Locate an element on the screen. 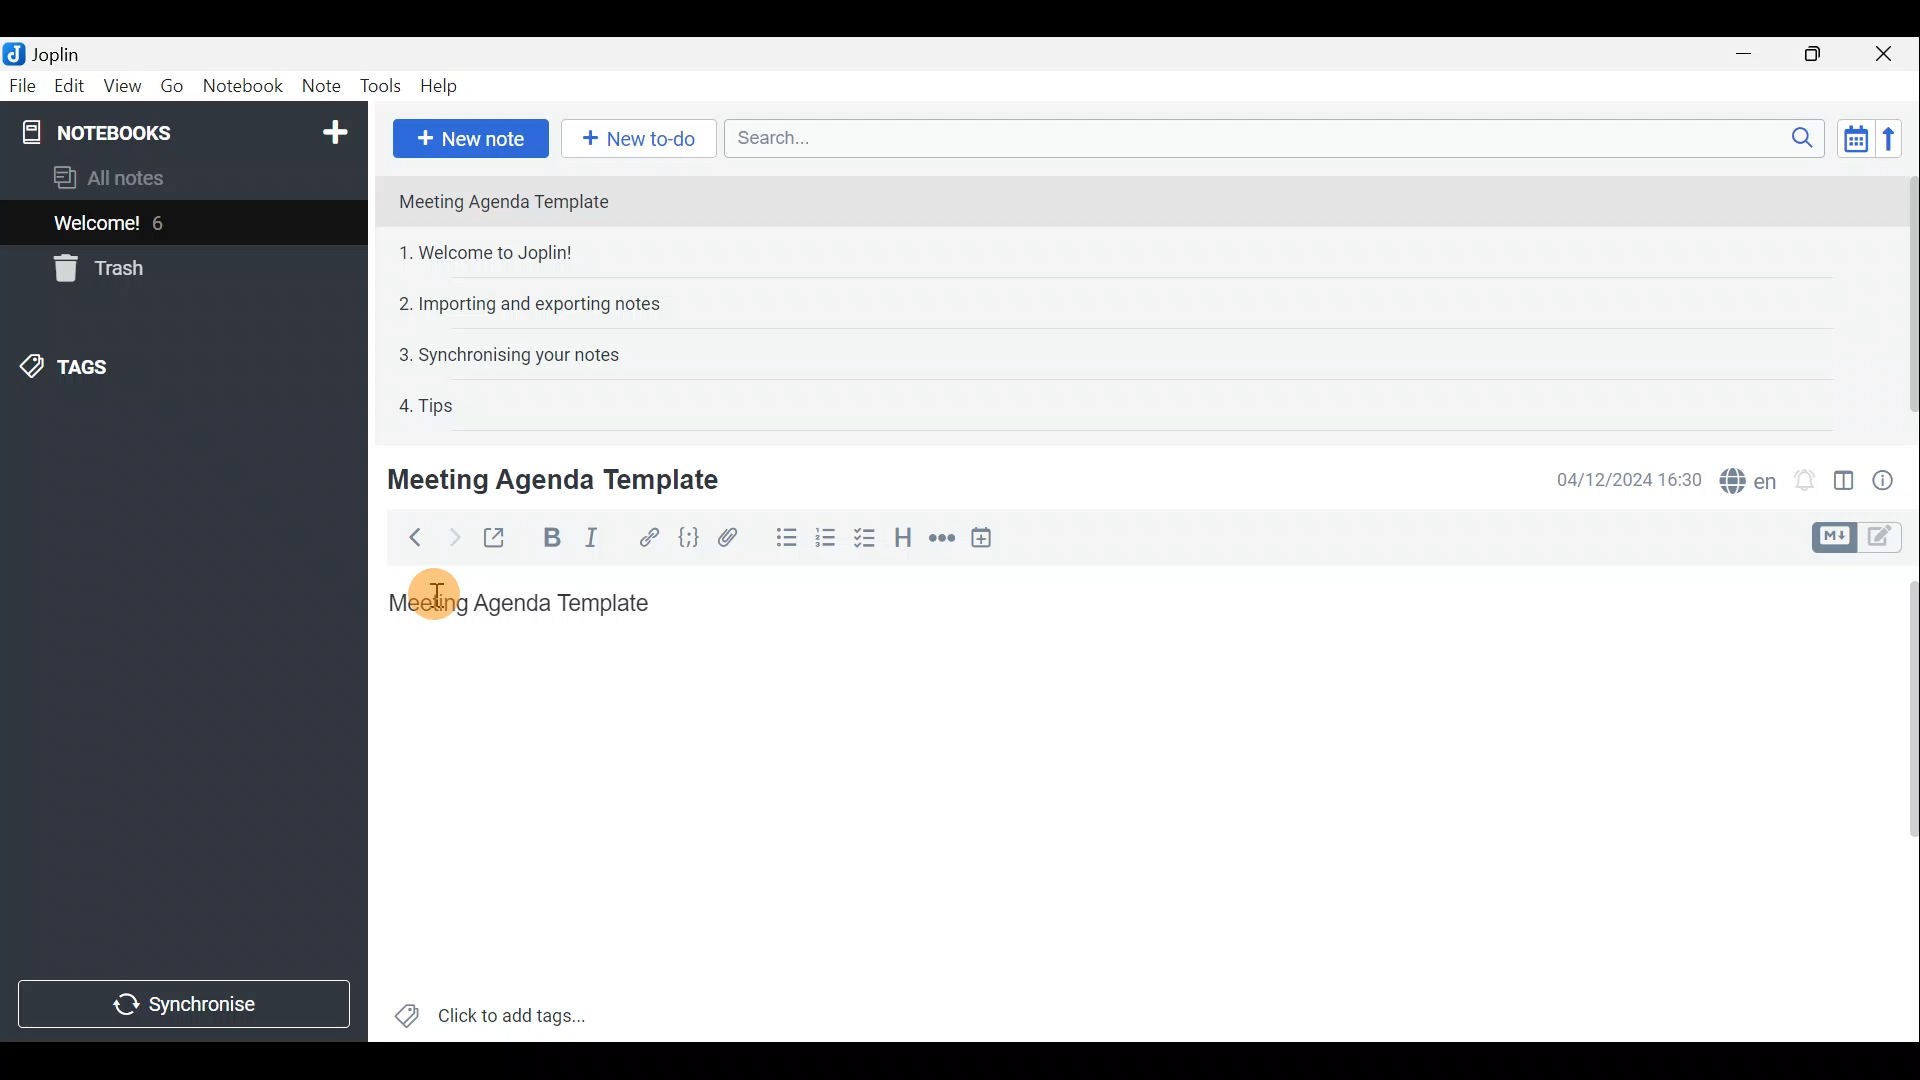 The image size is (1920, 1080). Click to add tags is located at coordinates (518, 1011).